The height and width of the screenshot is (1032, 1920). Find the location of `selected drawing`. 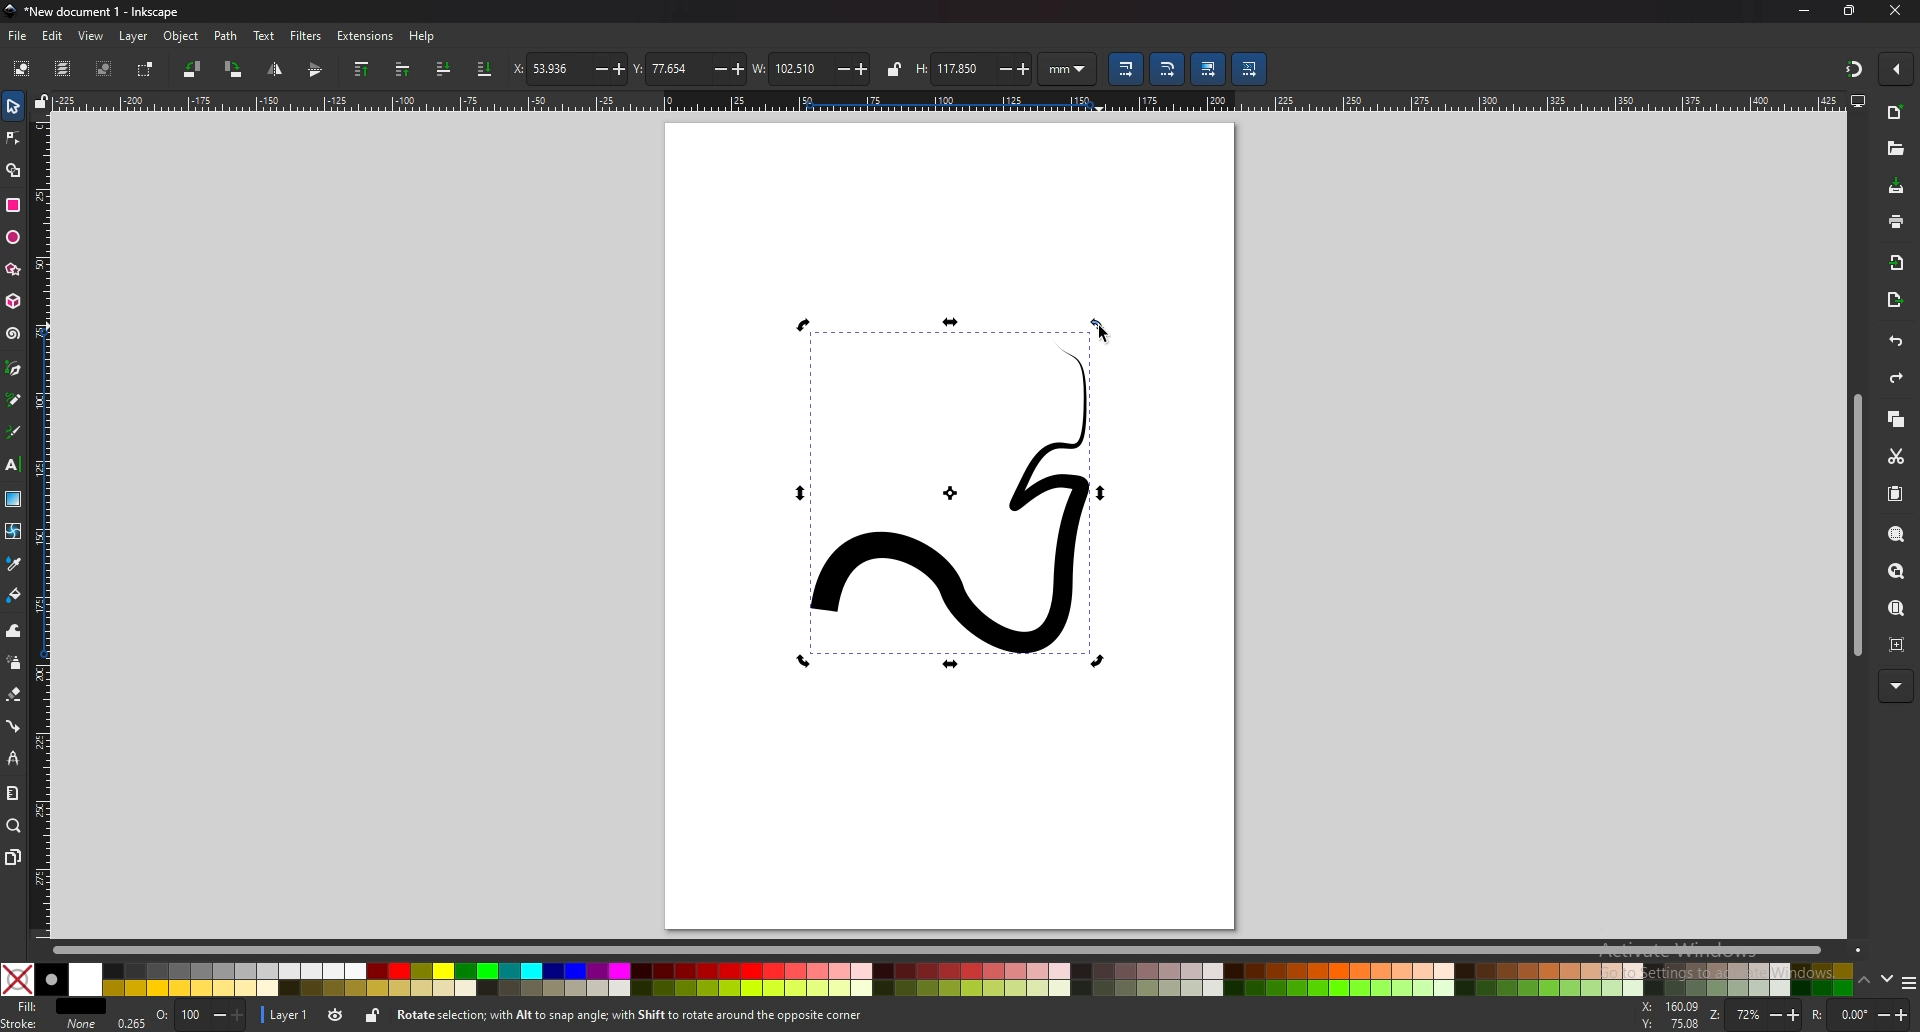

selected drawing is located at coordinates (955, 494).